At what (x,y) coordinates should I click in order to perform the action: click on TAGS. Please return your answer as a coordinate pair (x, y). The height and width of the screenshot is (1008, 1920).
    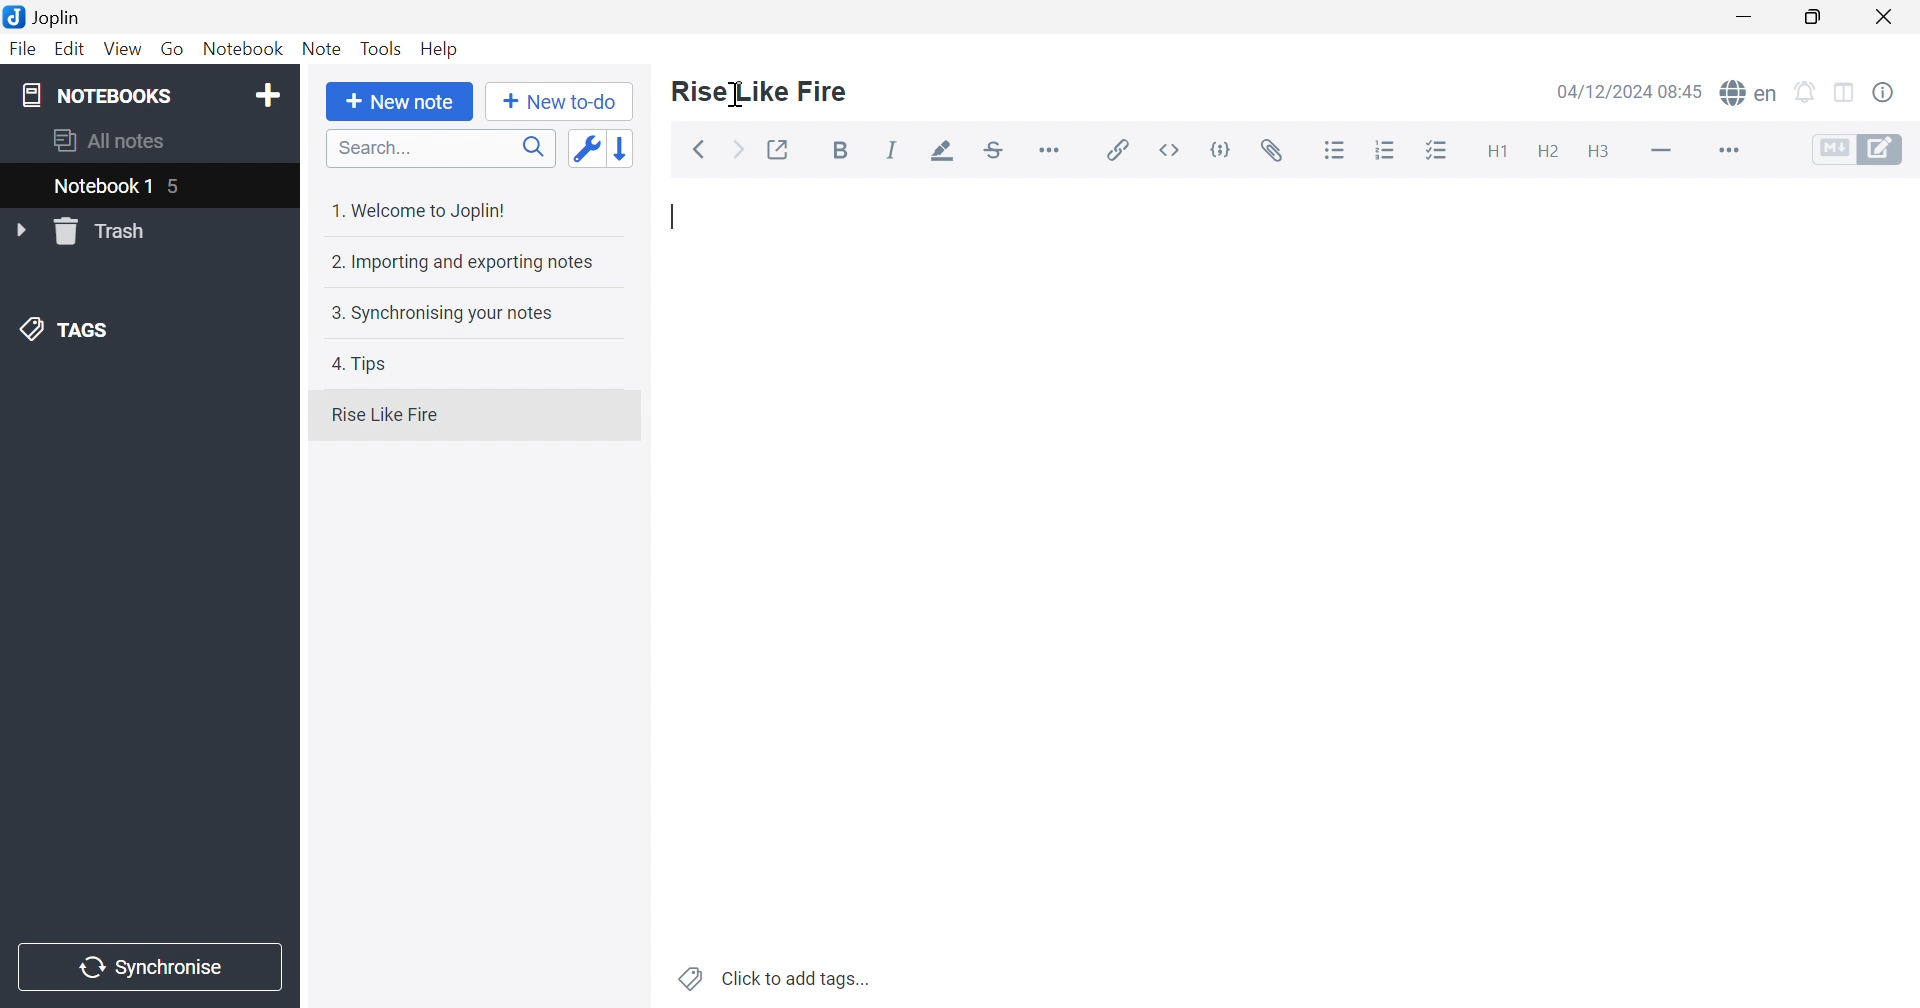
    Looking at the image, I should click on (71, 331).